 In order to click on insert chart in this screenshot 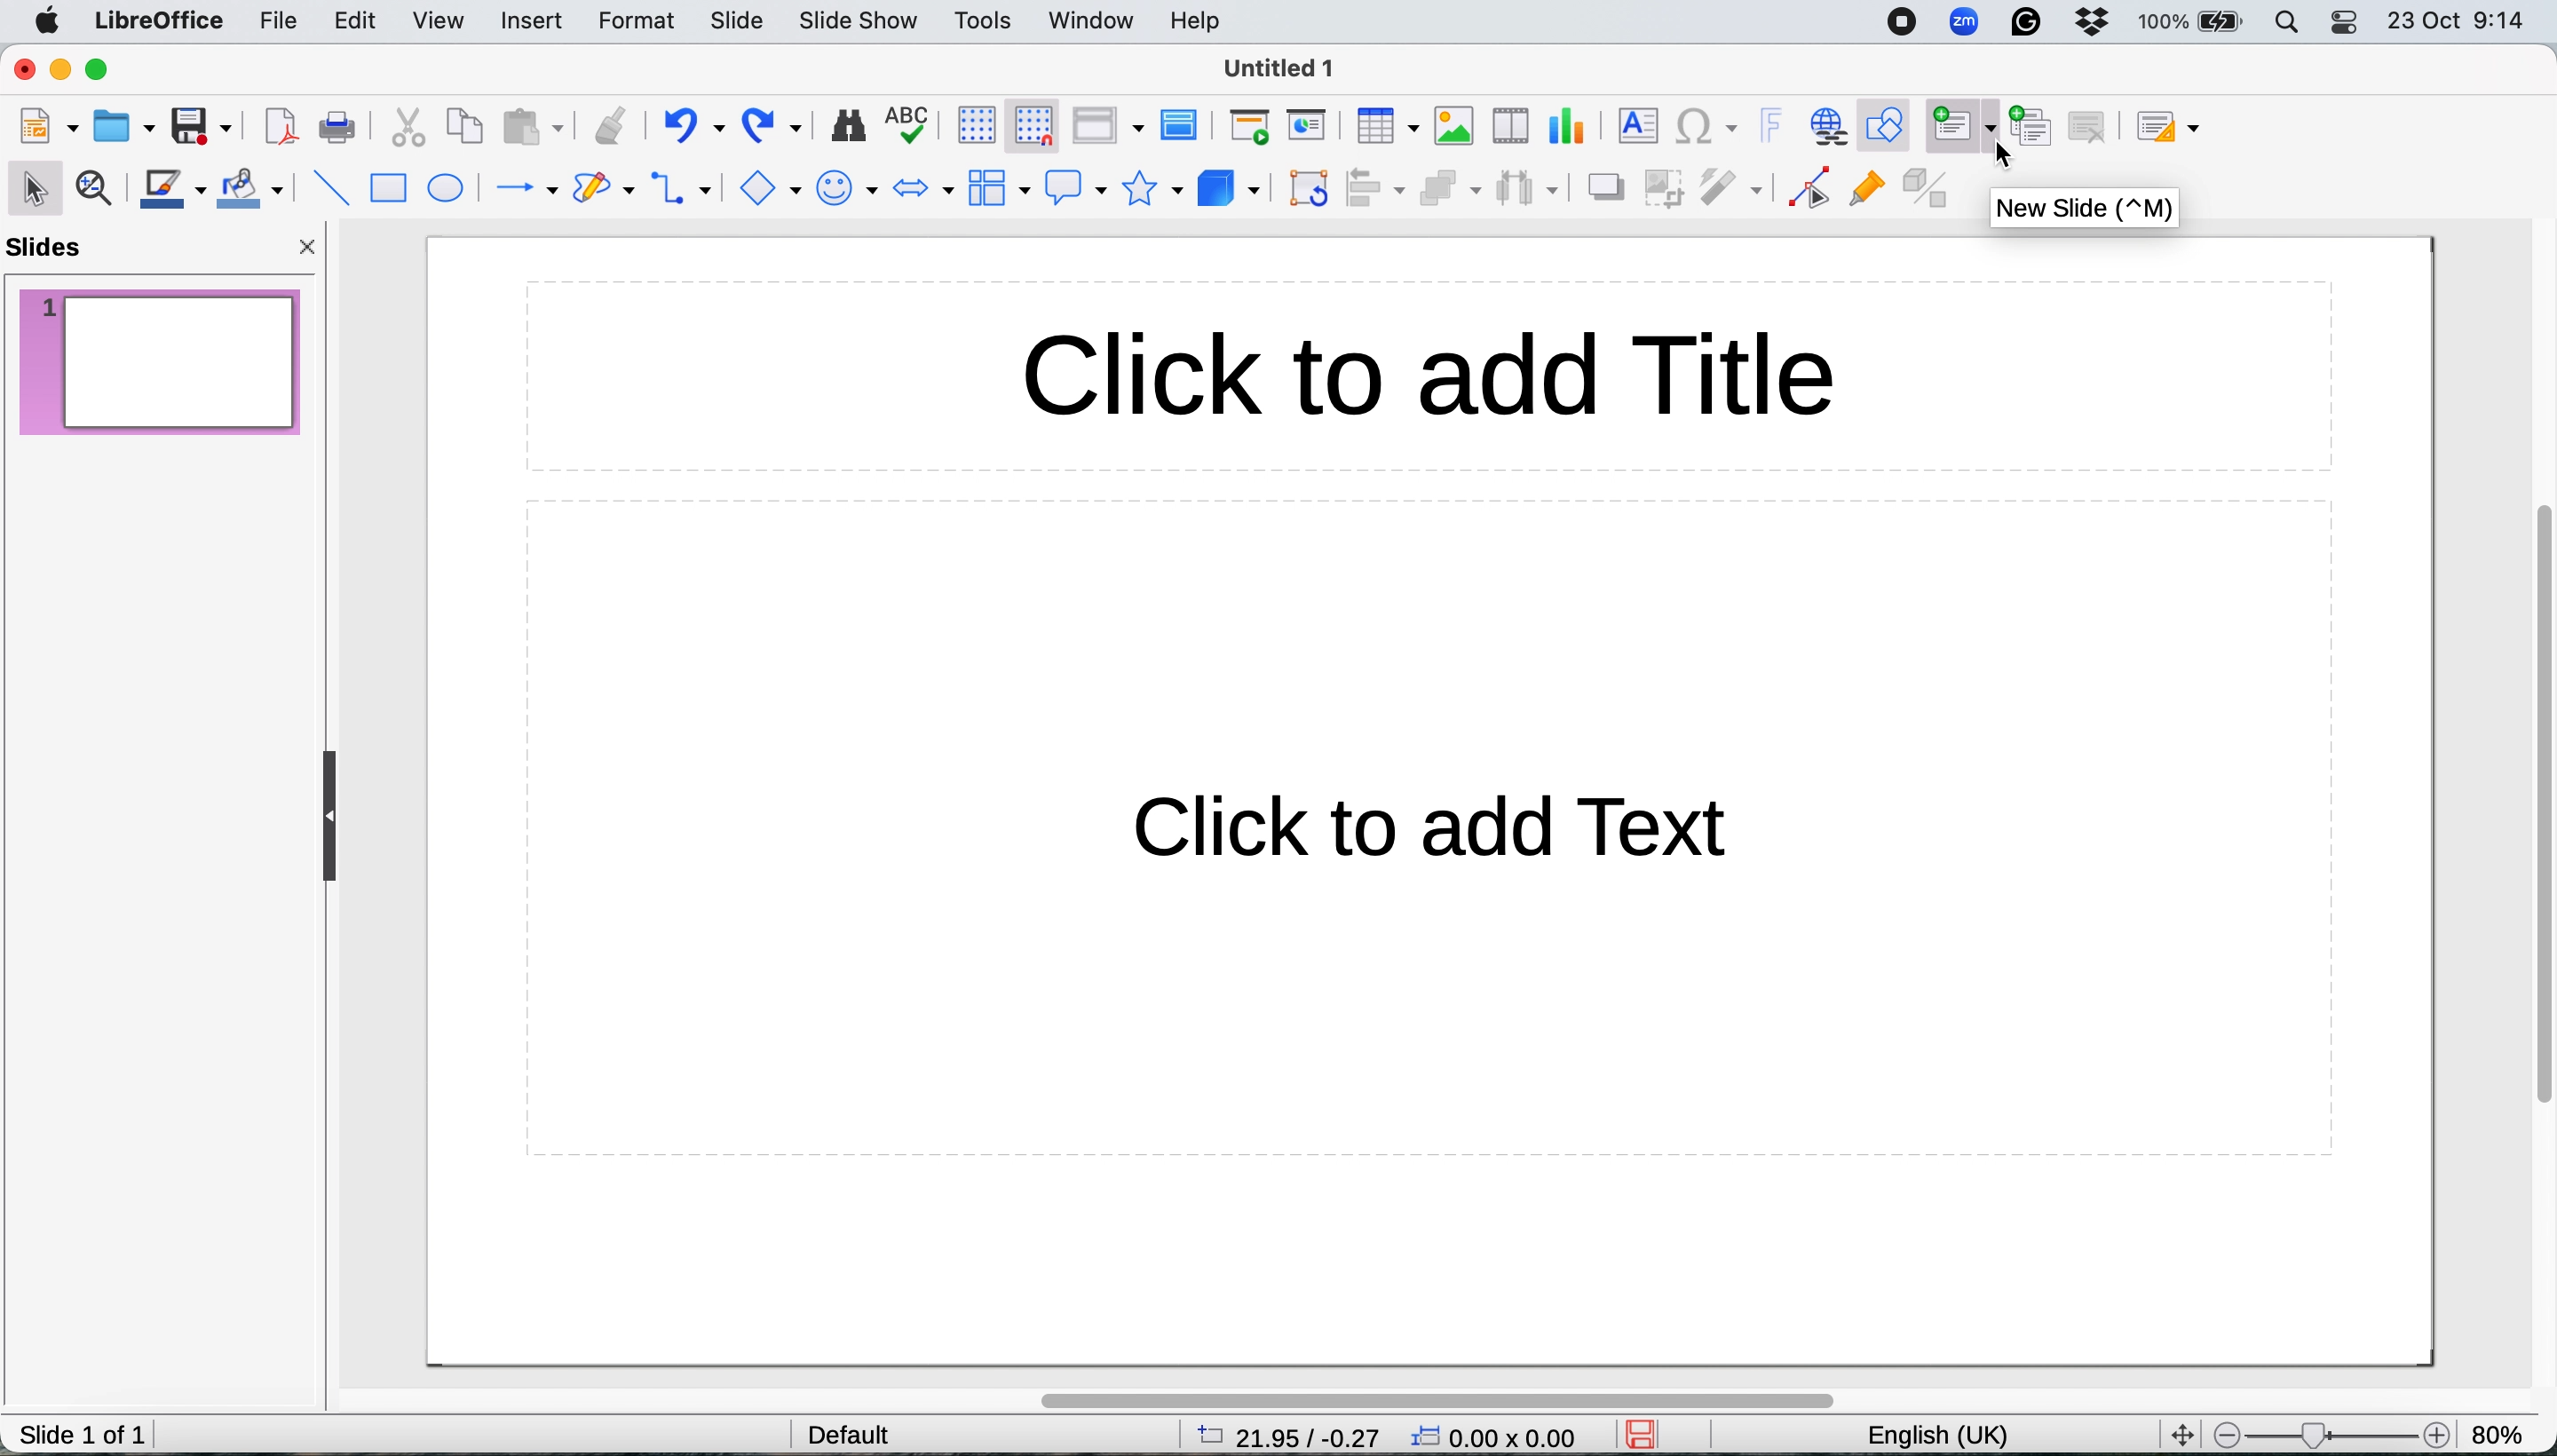, I will do `click(1564, 128)`.